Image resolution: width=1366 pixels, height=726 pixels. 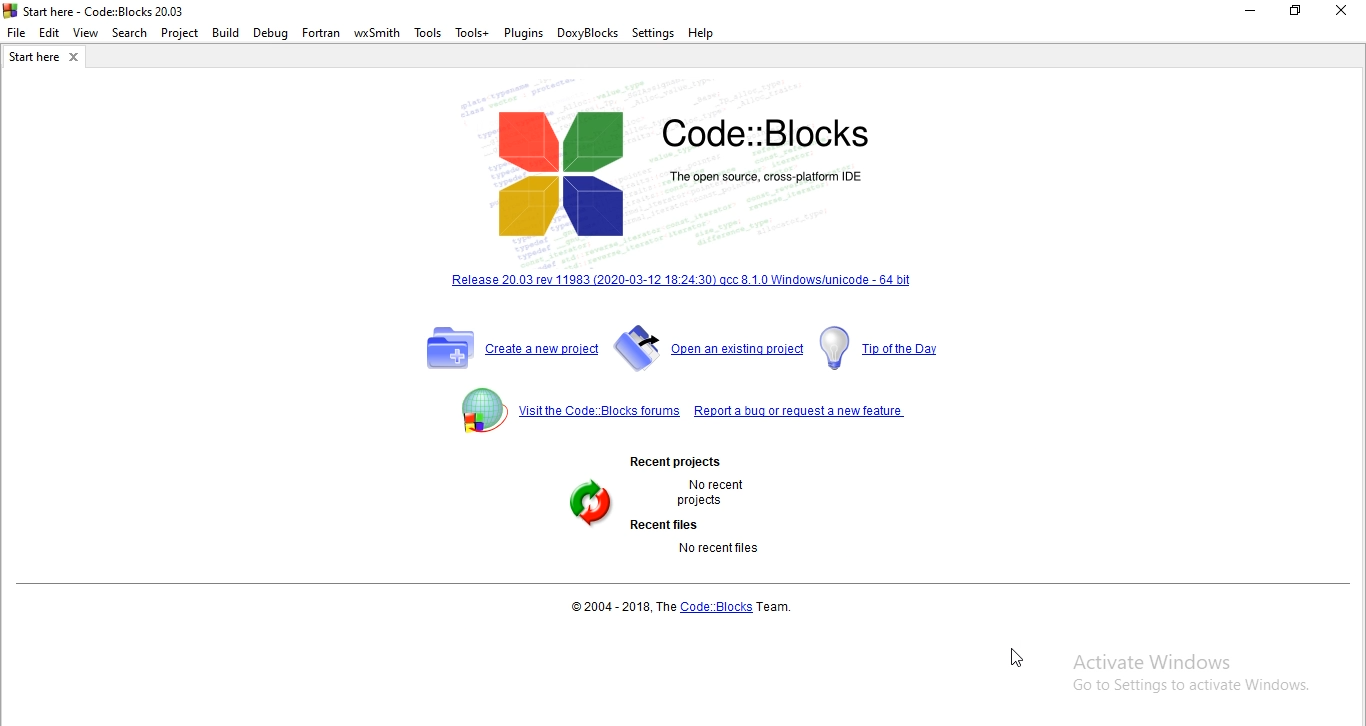 What do you see at coordinates (79, 60) in the screenshot?
I see `Close` at bounding box center [79, 60].